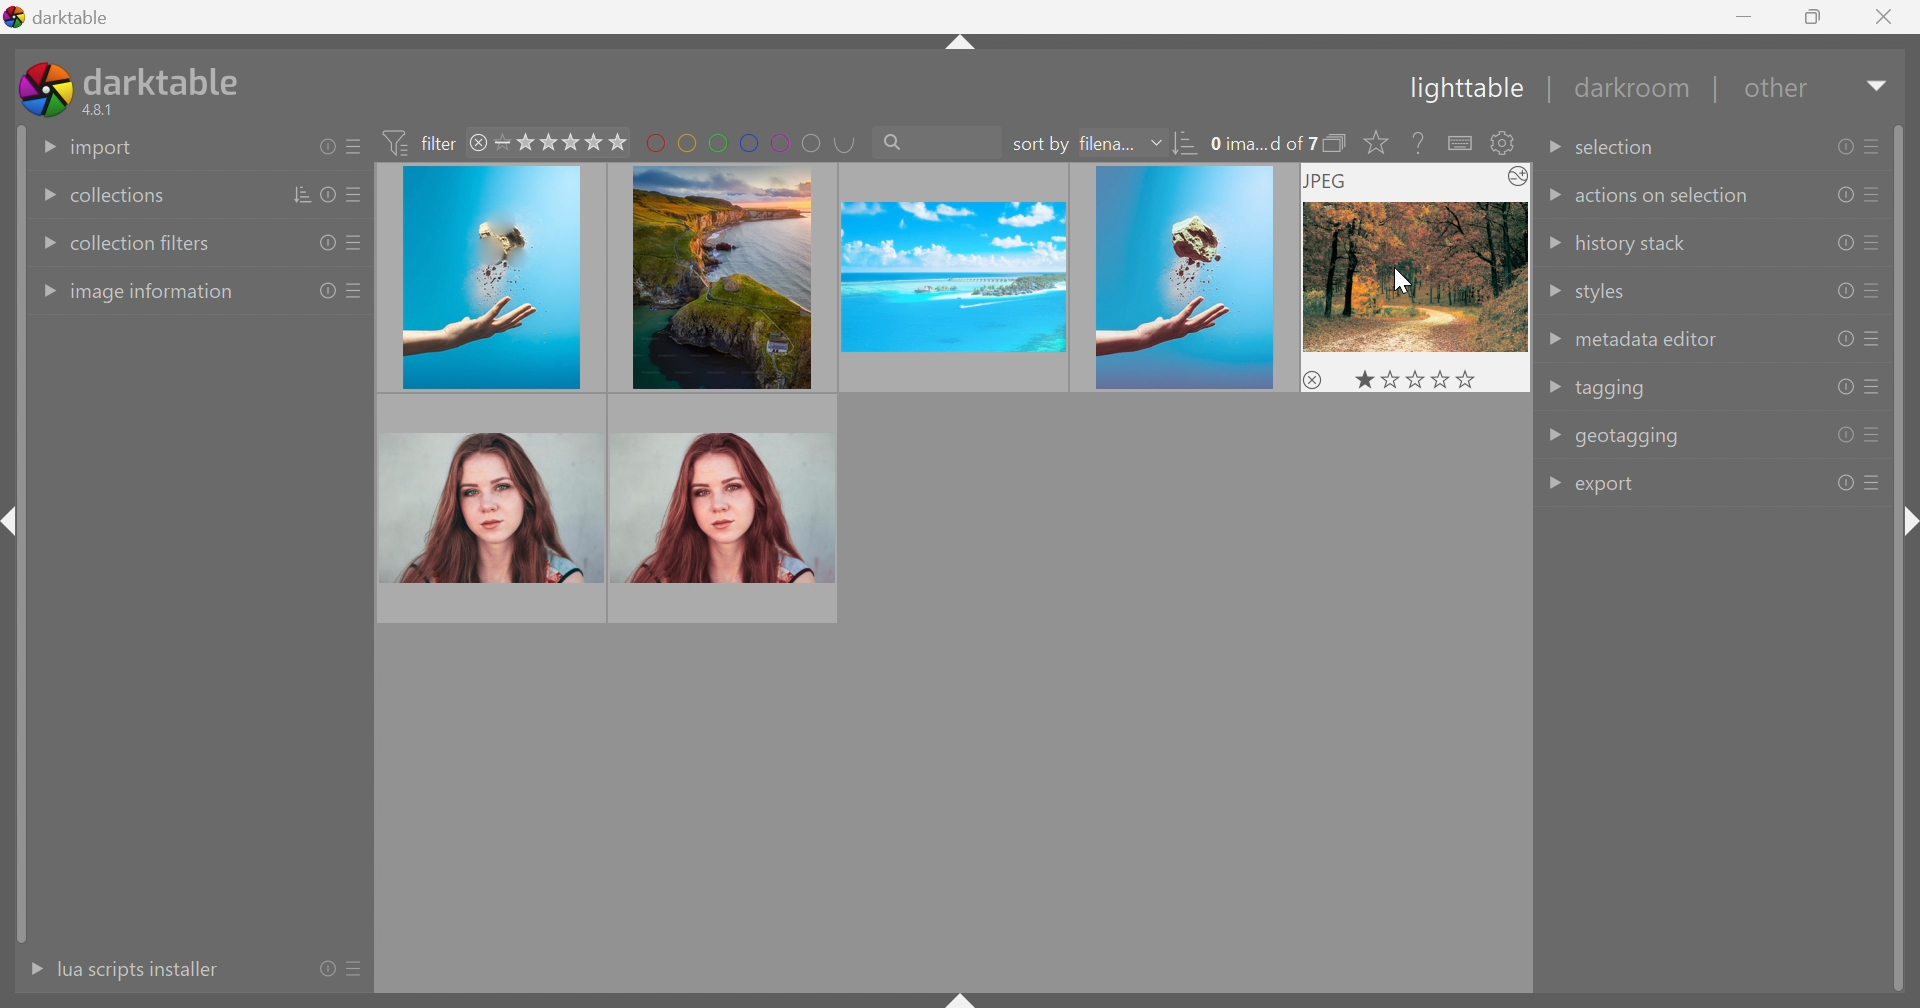 Image resolution: width=1920 pixels, height=1008 pixels. I want to click on search, so click(934, 140).